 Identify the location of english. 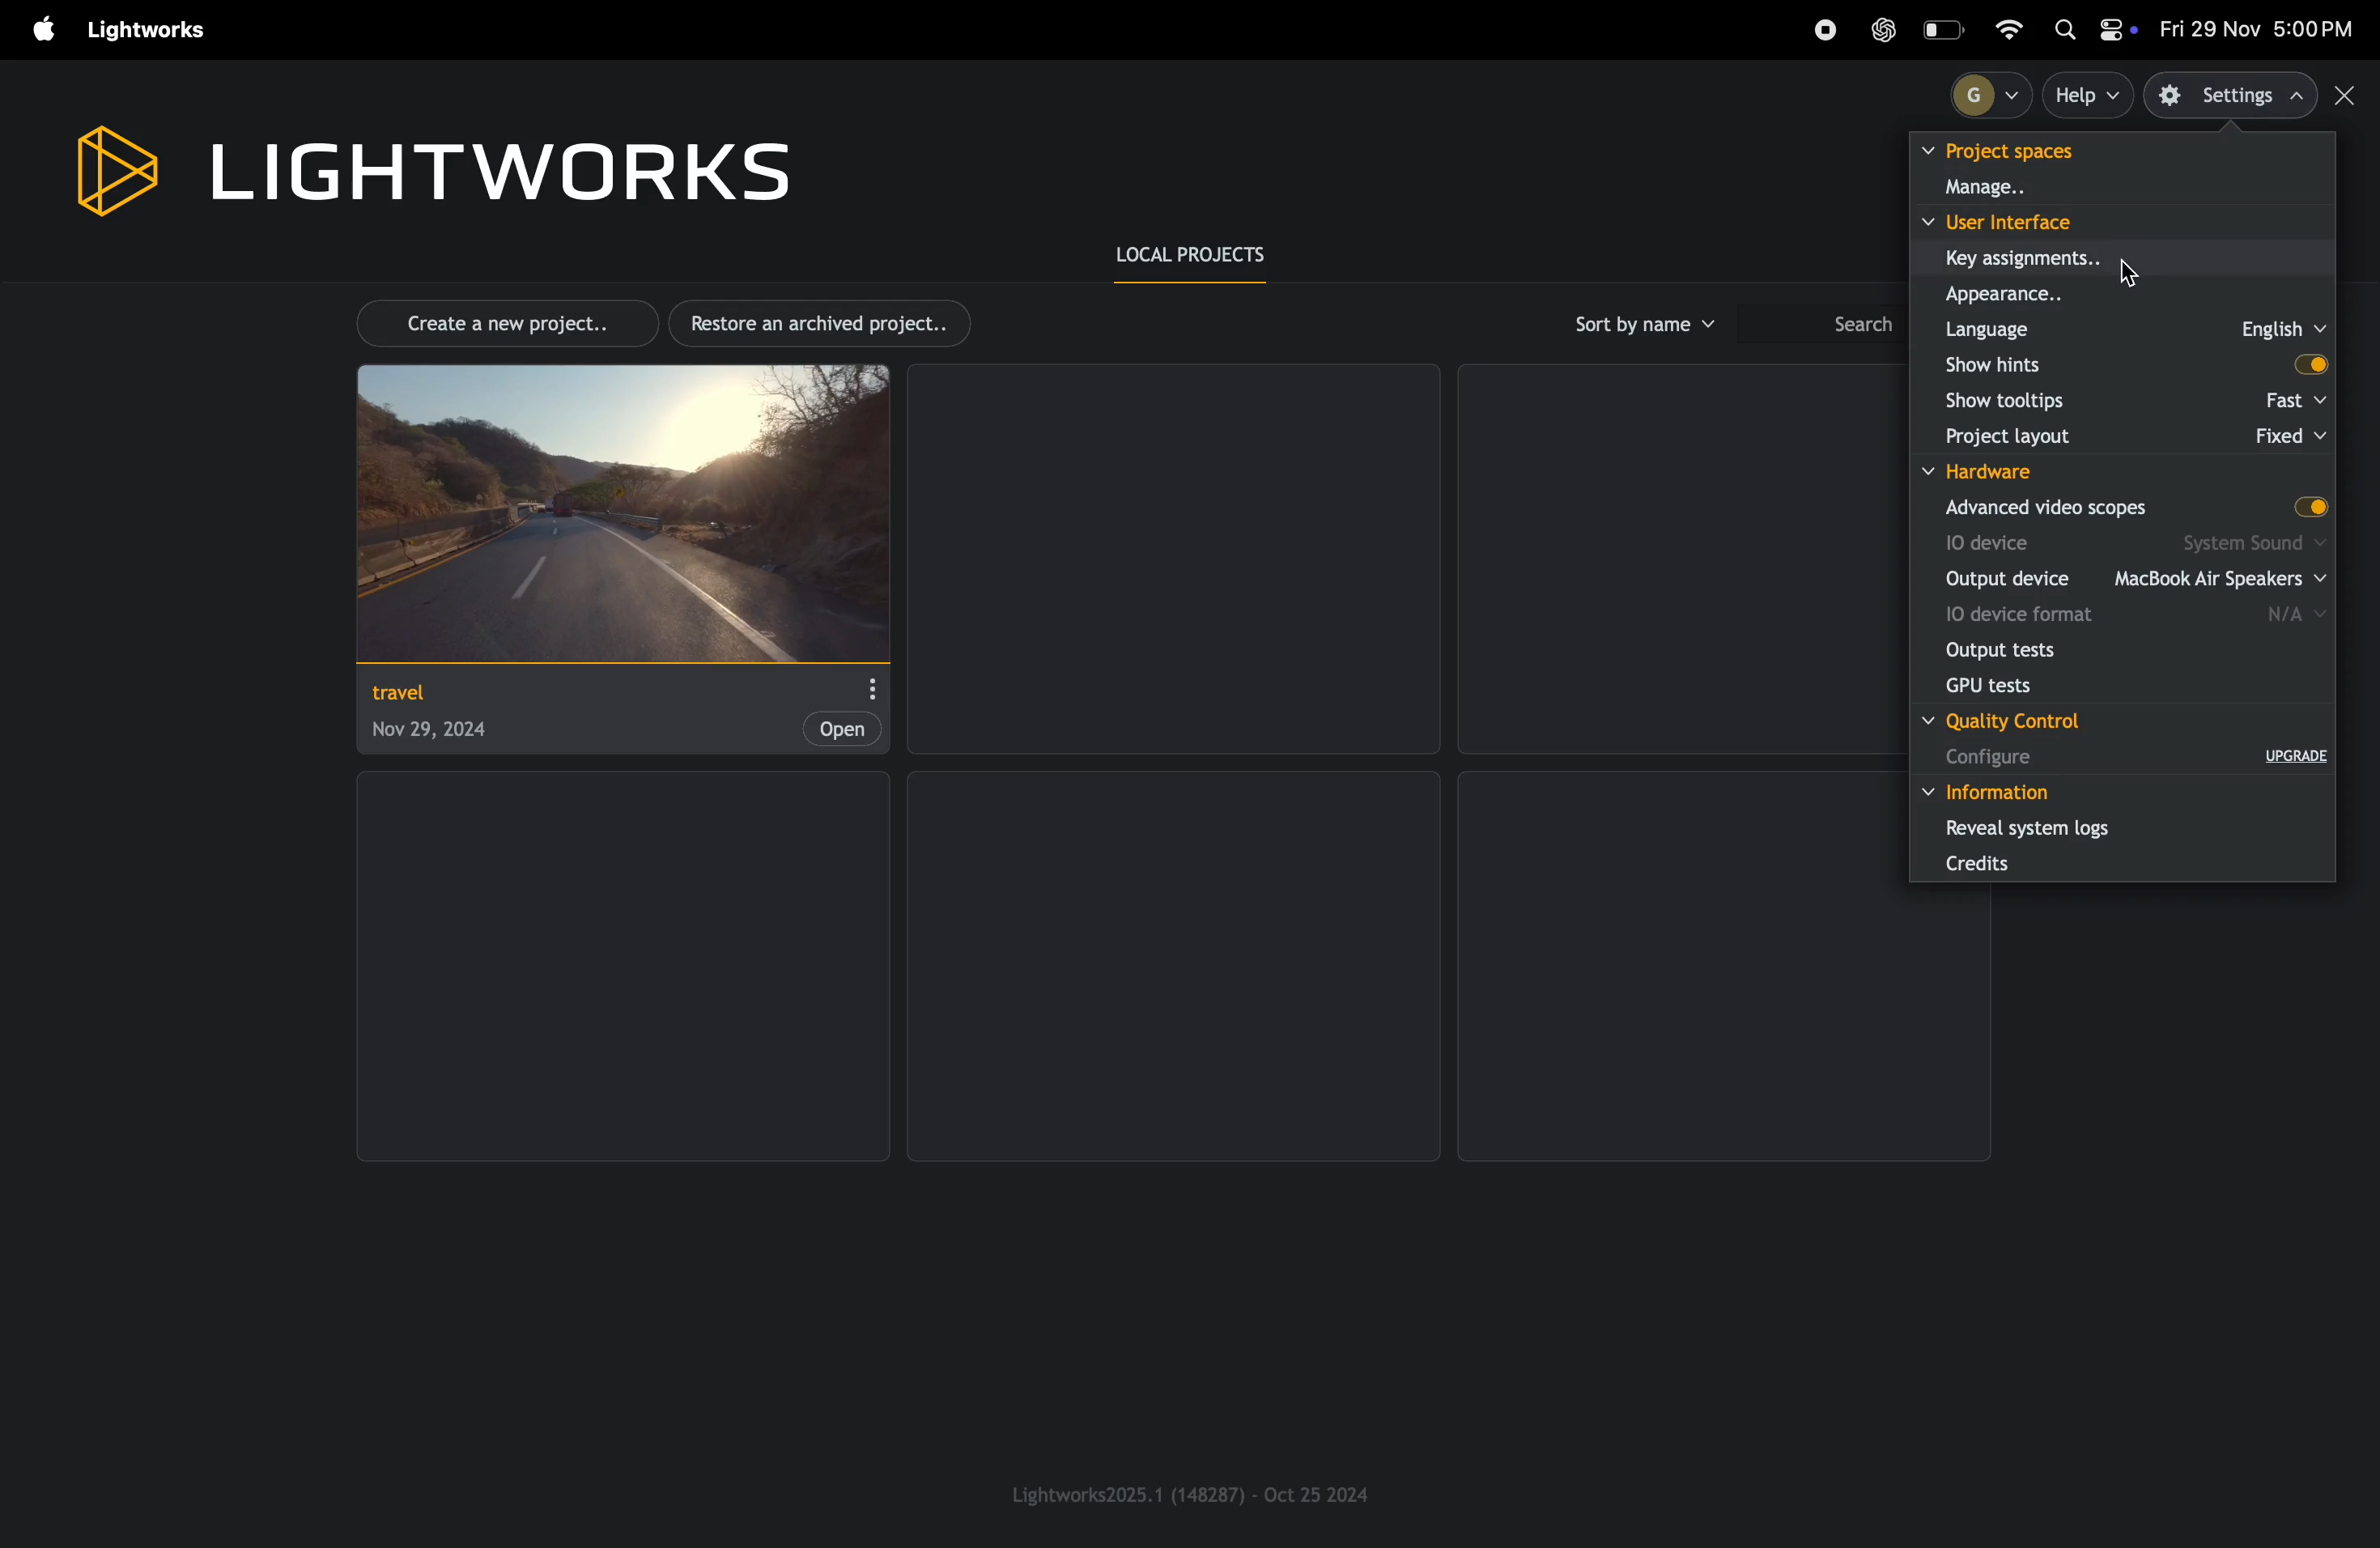
(2281, 330).